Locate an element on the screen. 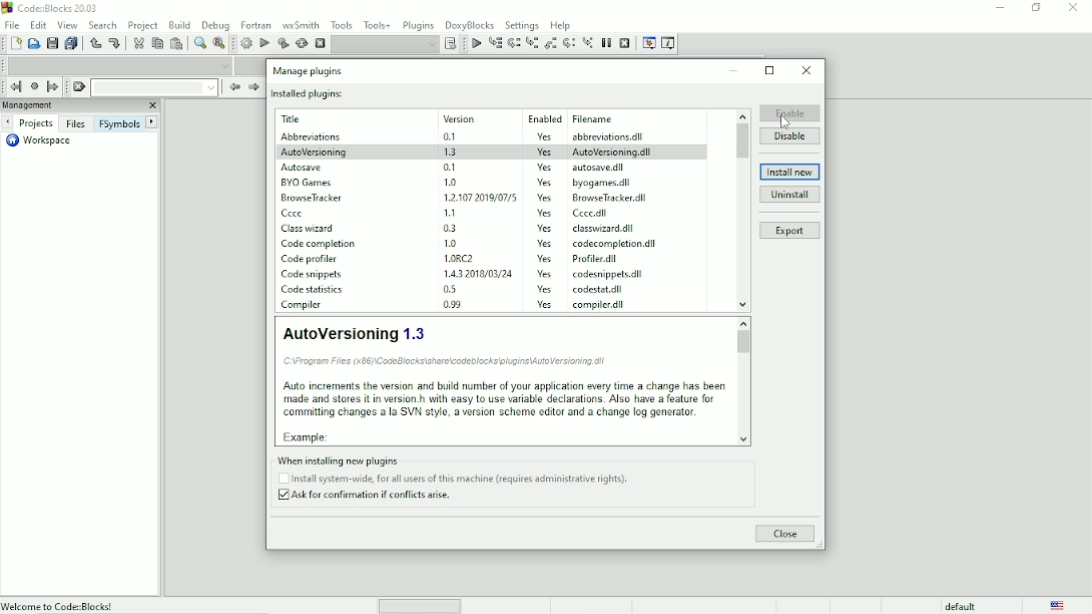 The height and width of the screenshot is (614, 1092). When installing new plugins is located at coordinates (457, 479).